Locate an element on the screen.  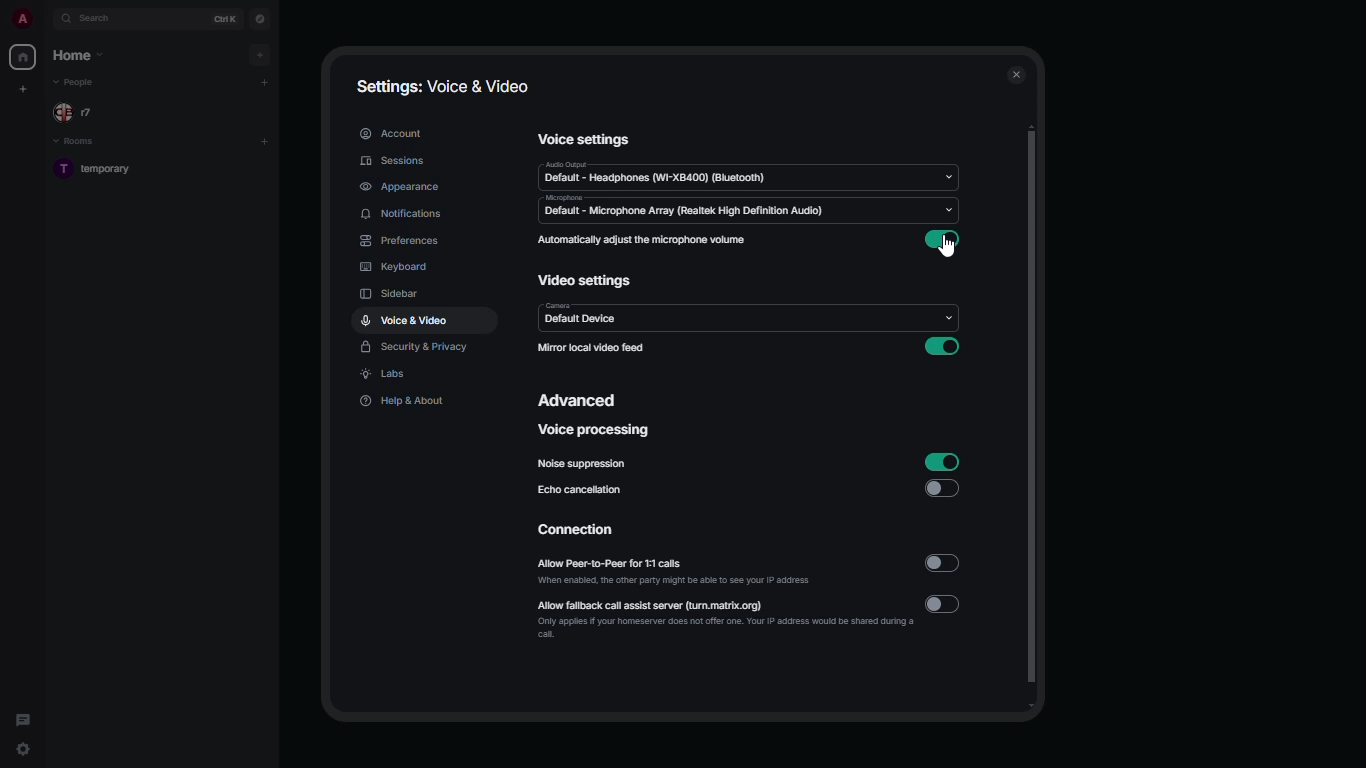
scroll bar is located at coordinates (1034, 418).